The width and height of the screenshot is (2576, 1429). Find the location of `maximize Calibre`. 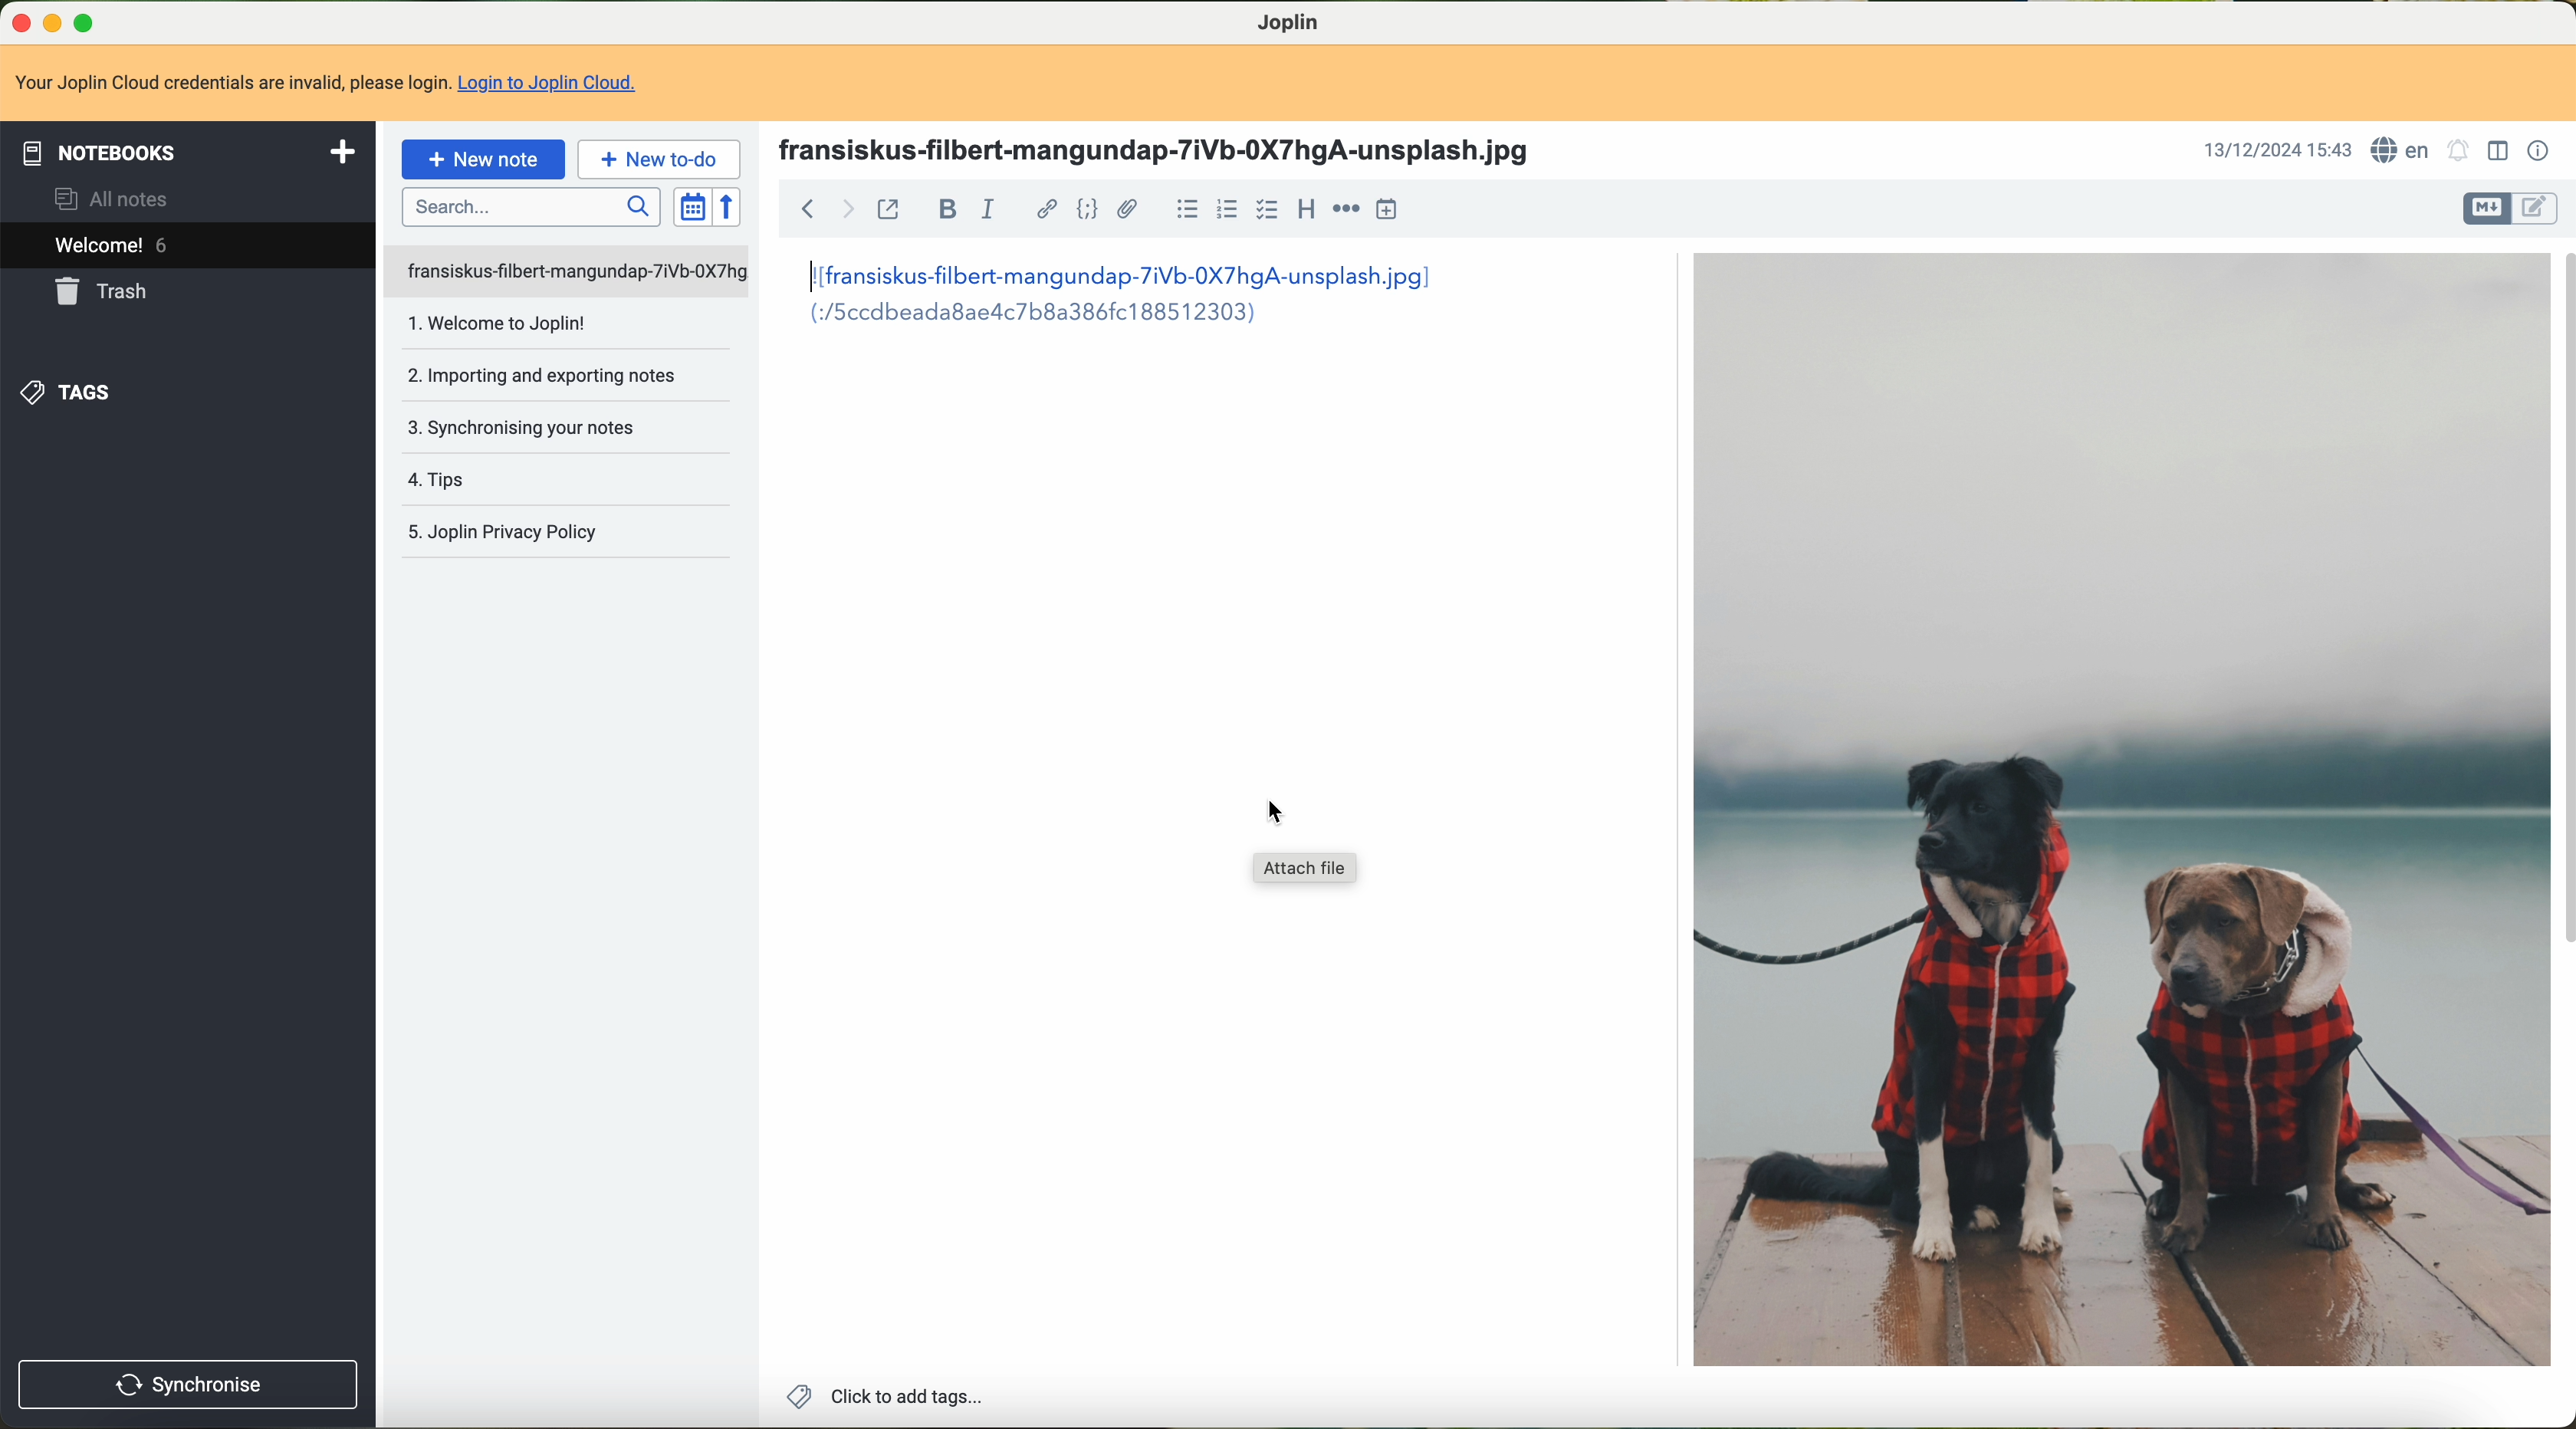

maximize Calibre is located at coordinates (88, 19).